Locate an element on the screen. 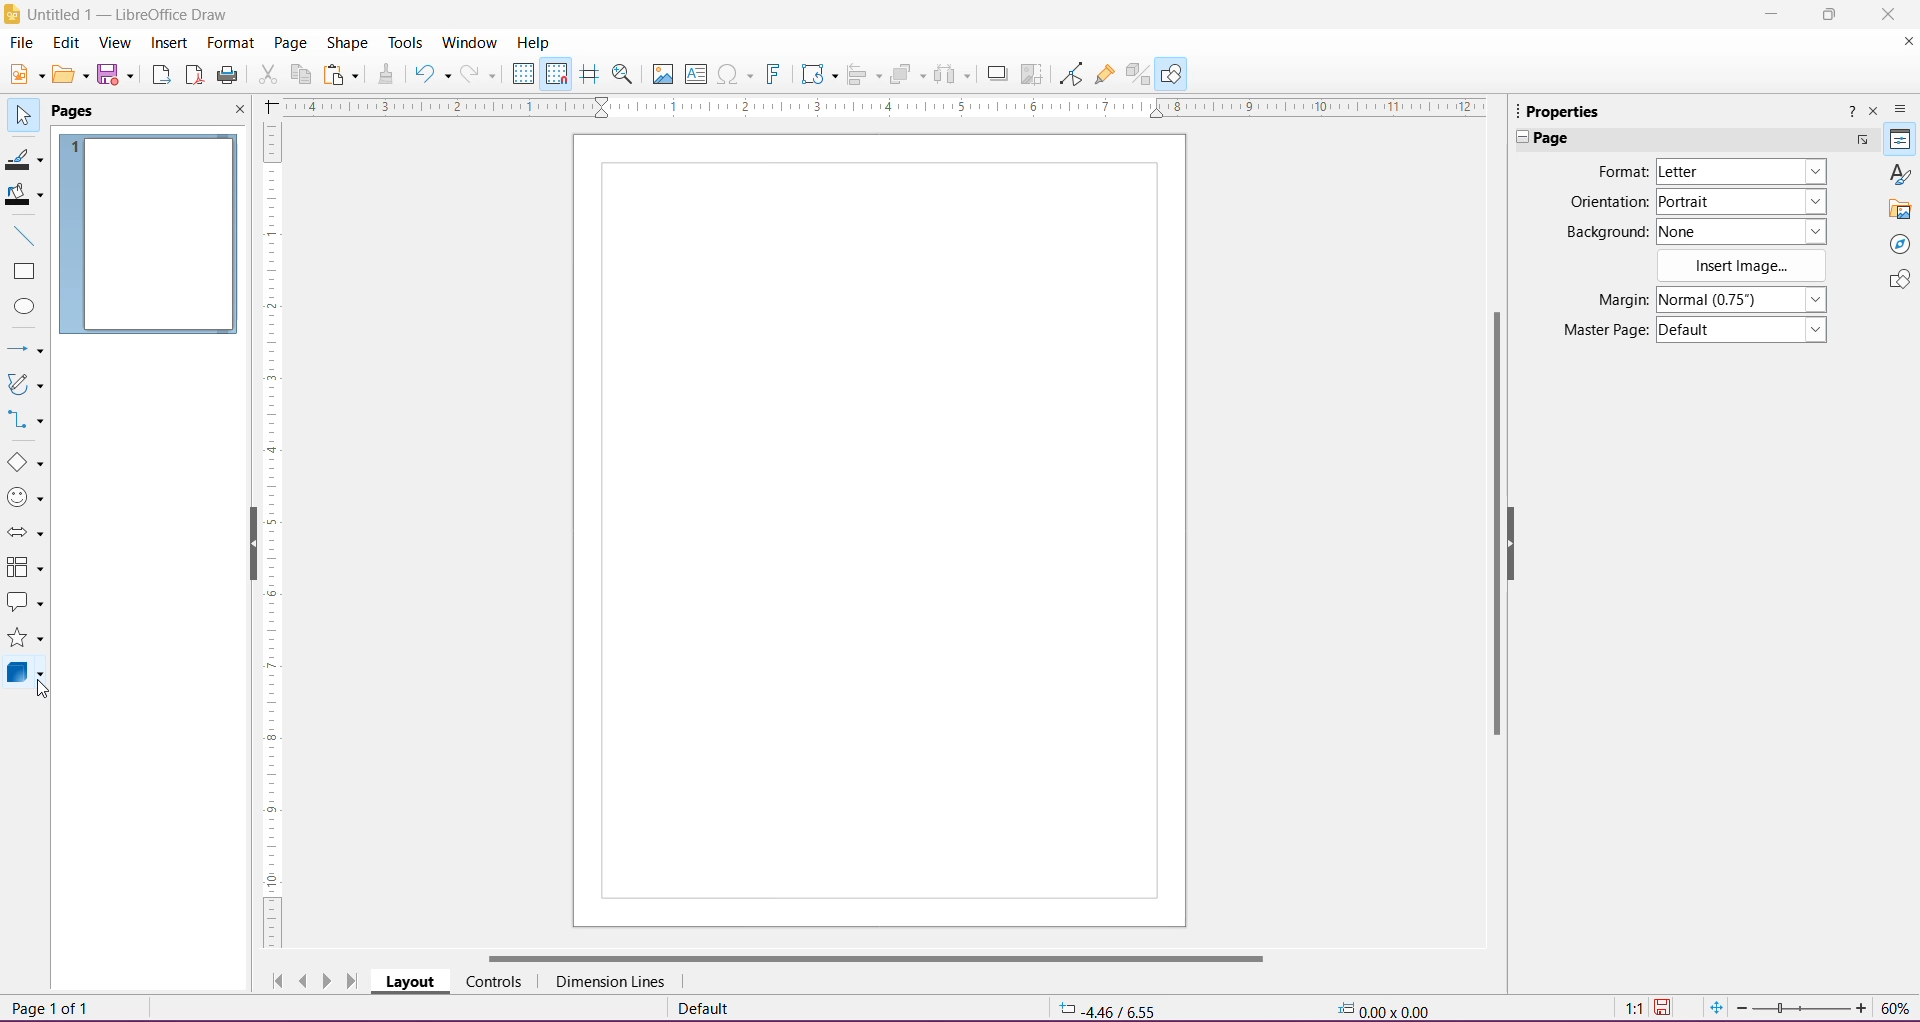  File is located at coordinates (22, 42).